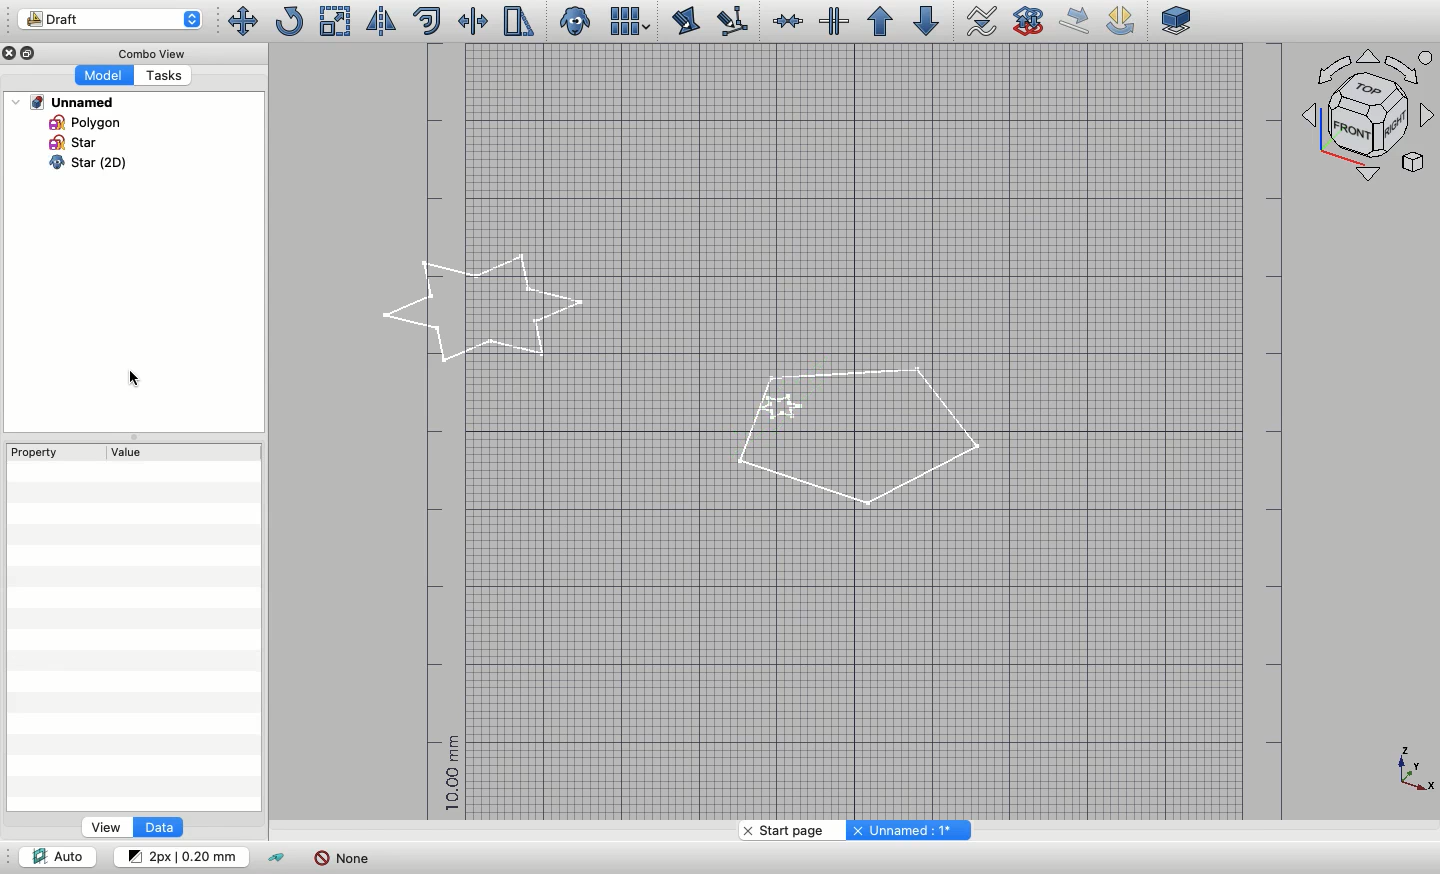  I want to click on Scale, so click(336, 21).